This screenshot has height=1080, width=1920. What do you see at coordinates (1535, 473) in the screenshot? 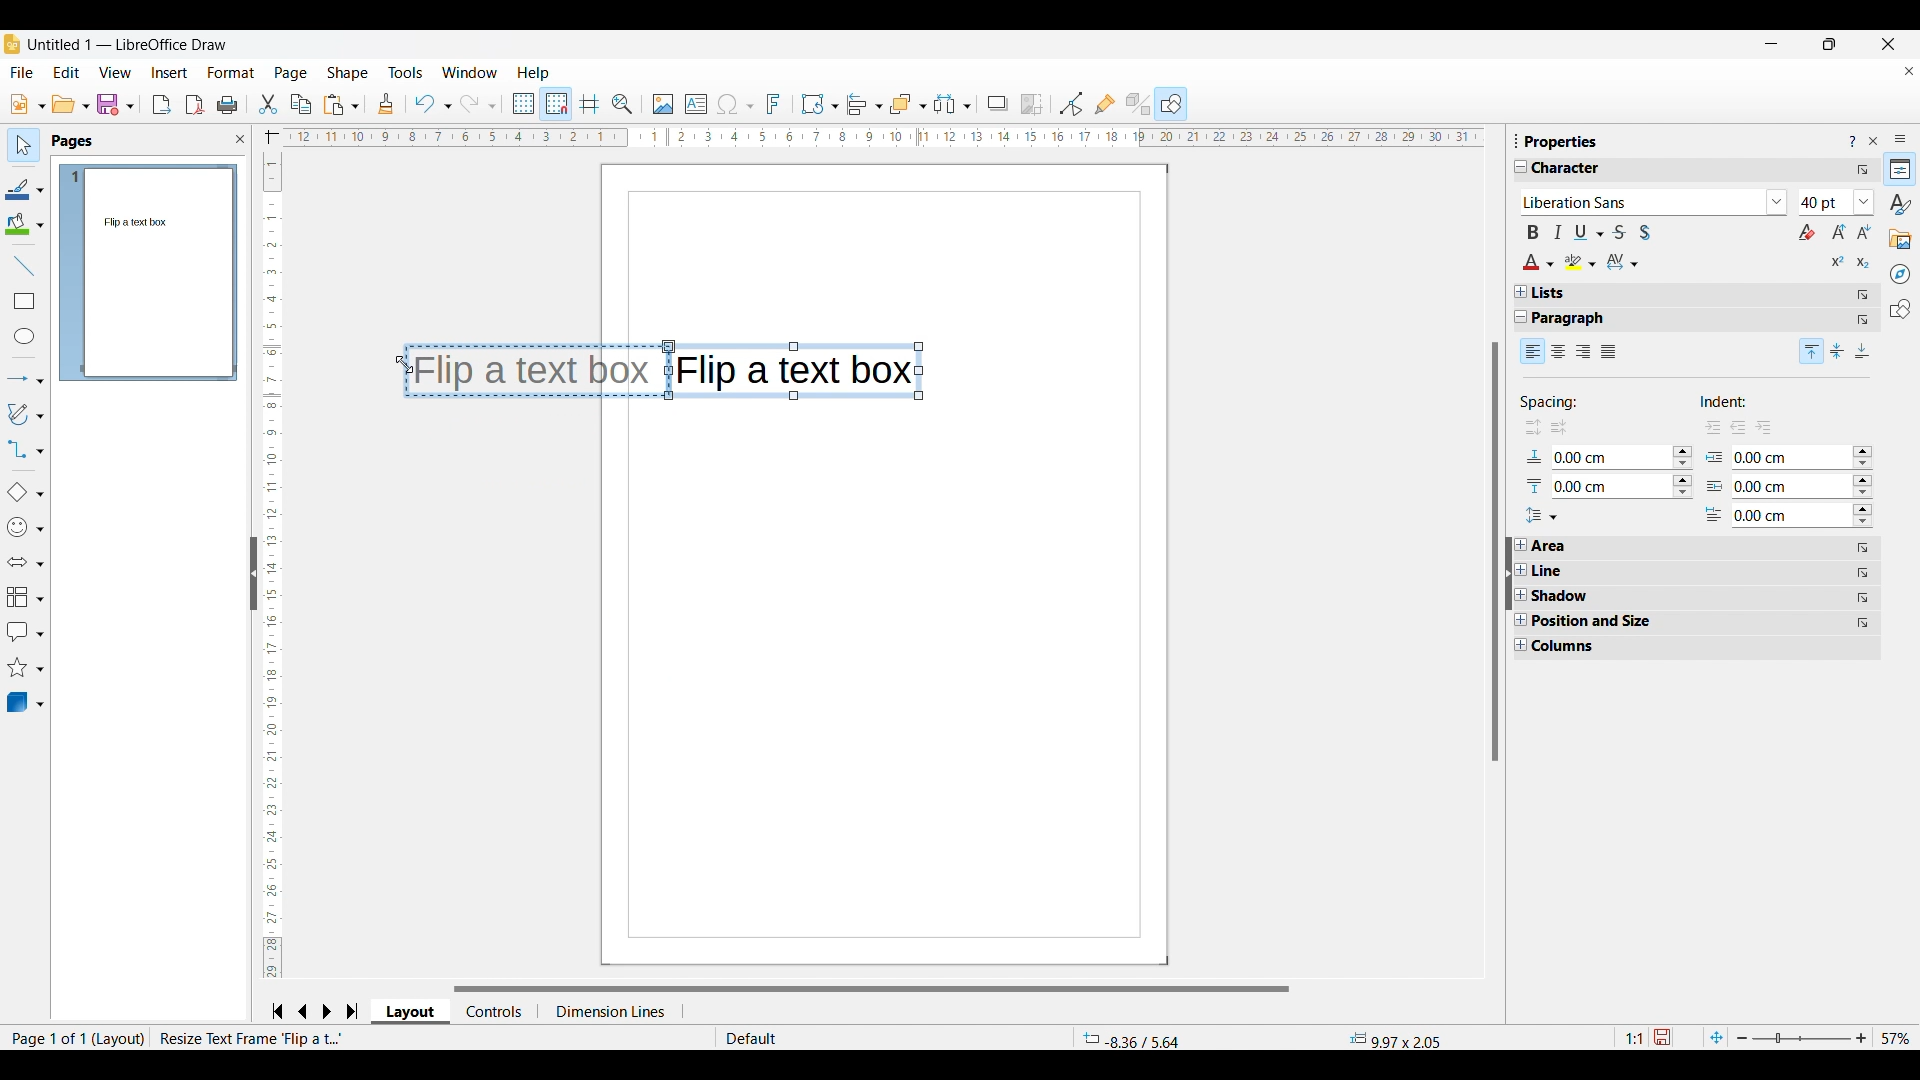
I see `Indicates input for respective spacing options` at bounding box center [1535, 473].